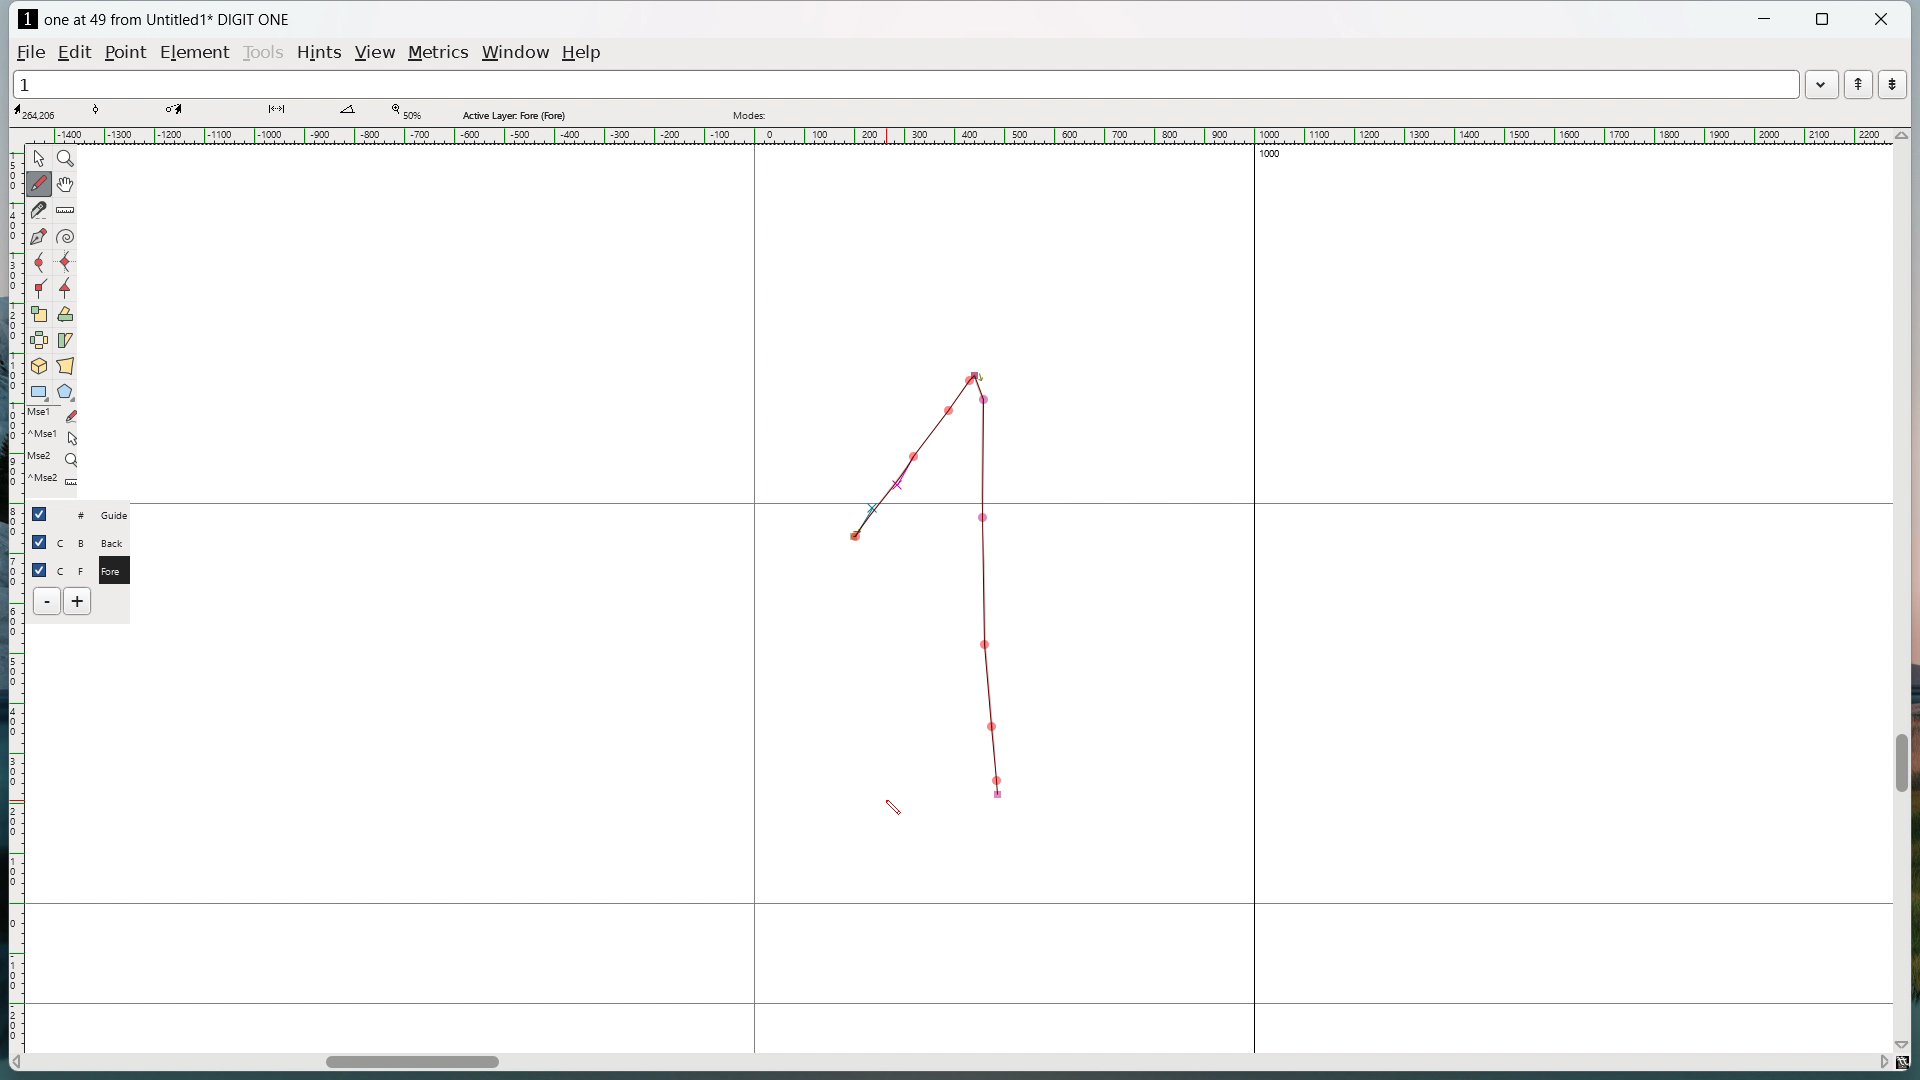 This screenshot has height=1080, width=1920. Describe the element at coordinates (39, 391) in the screenshot. I see `rectangle/ellipse` at that location.